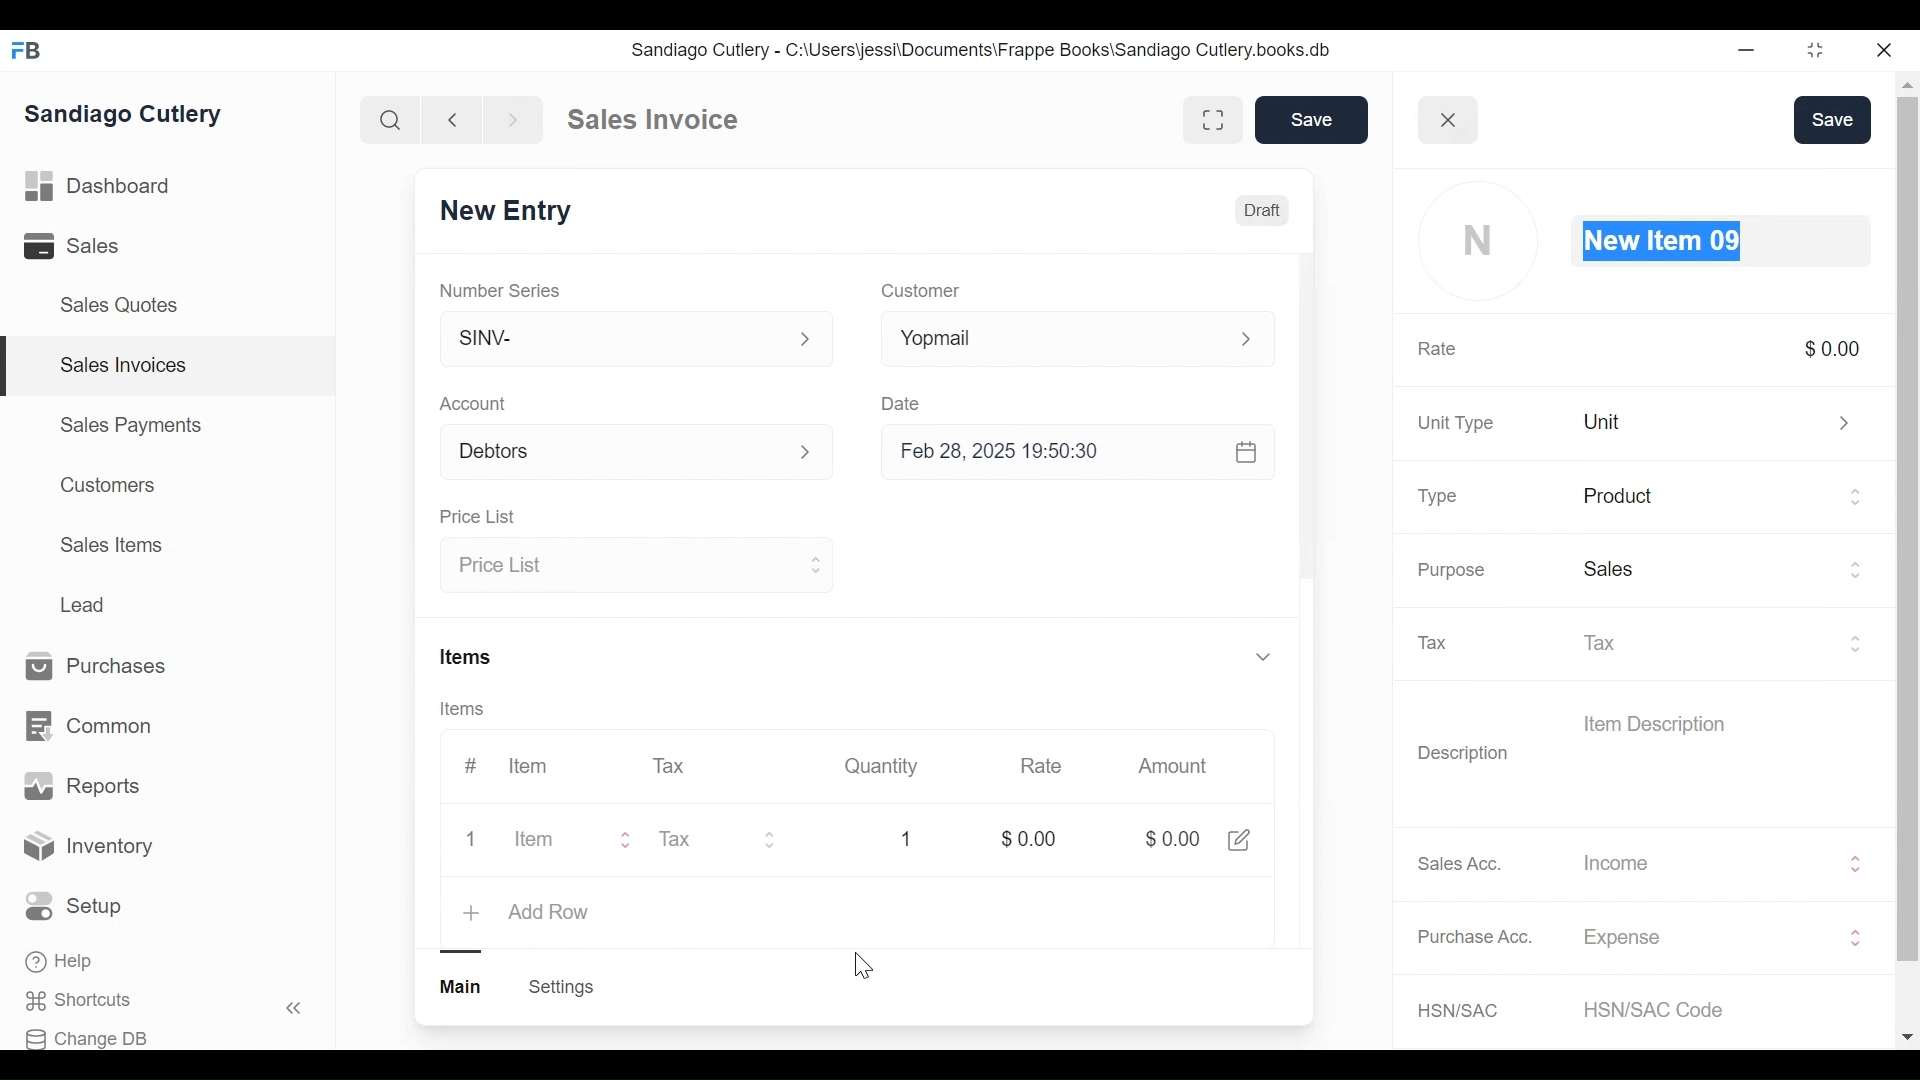  Describe the element at coordinates (1212, 119) in the screenshot. I see `fullscreen` at that location.